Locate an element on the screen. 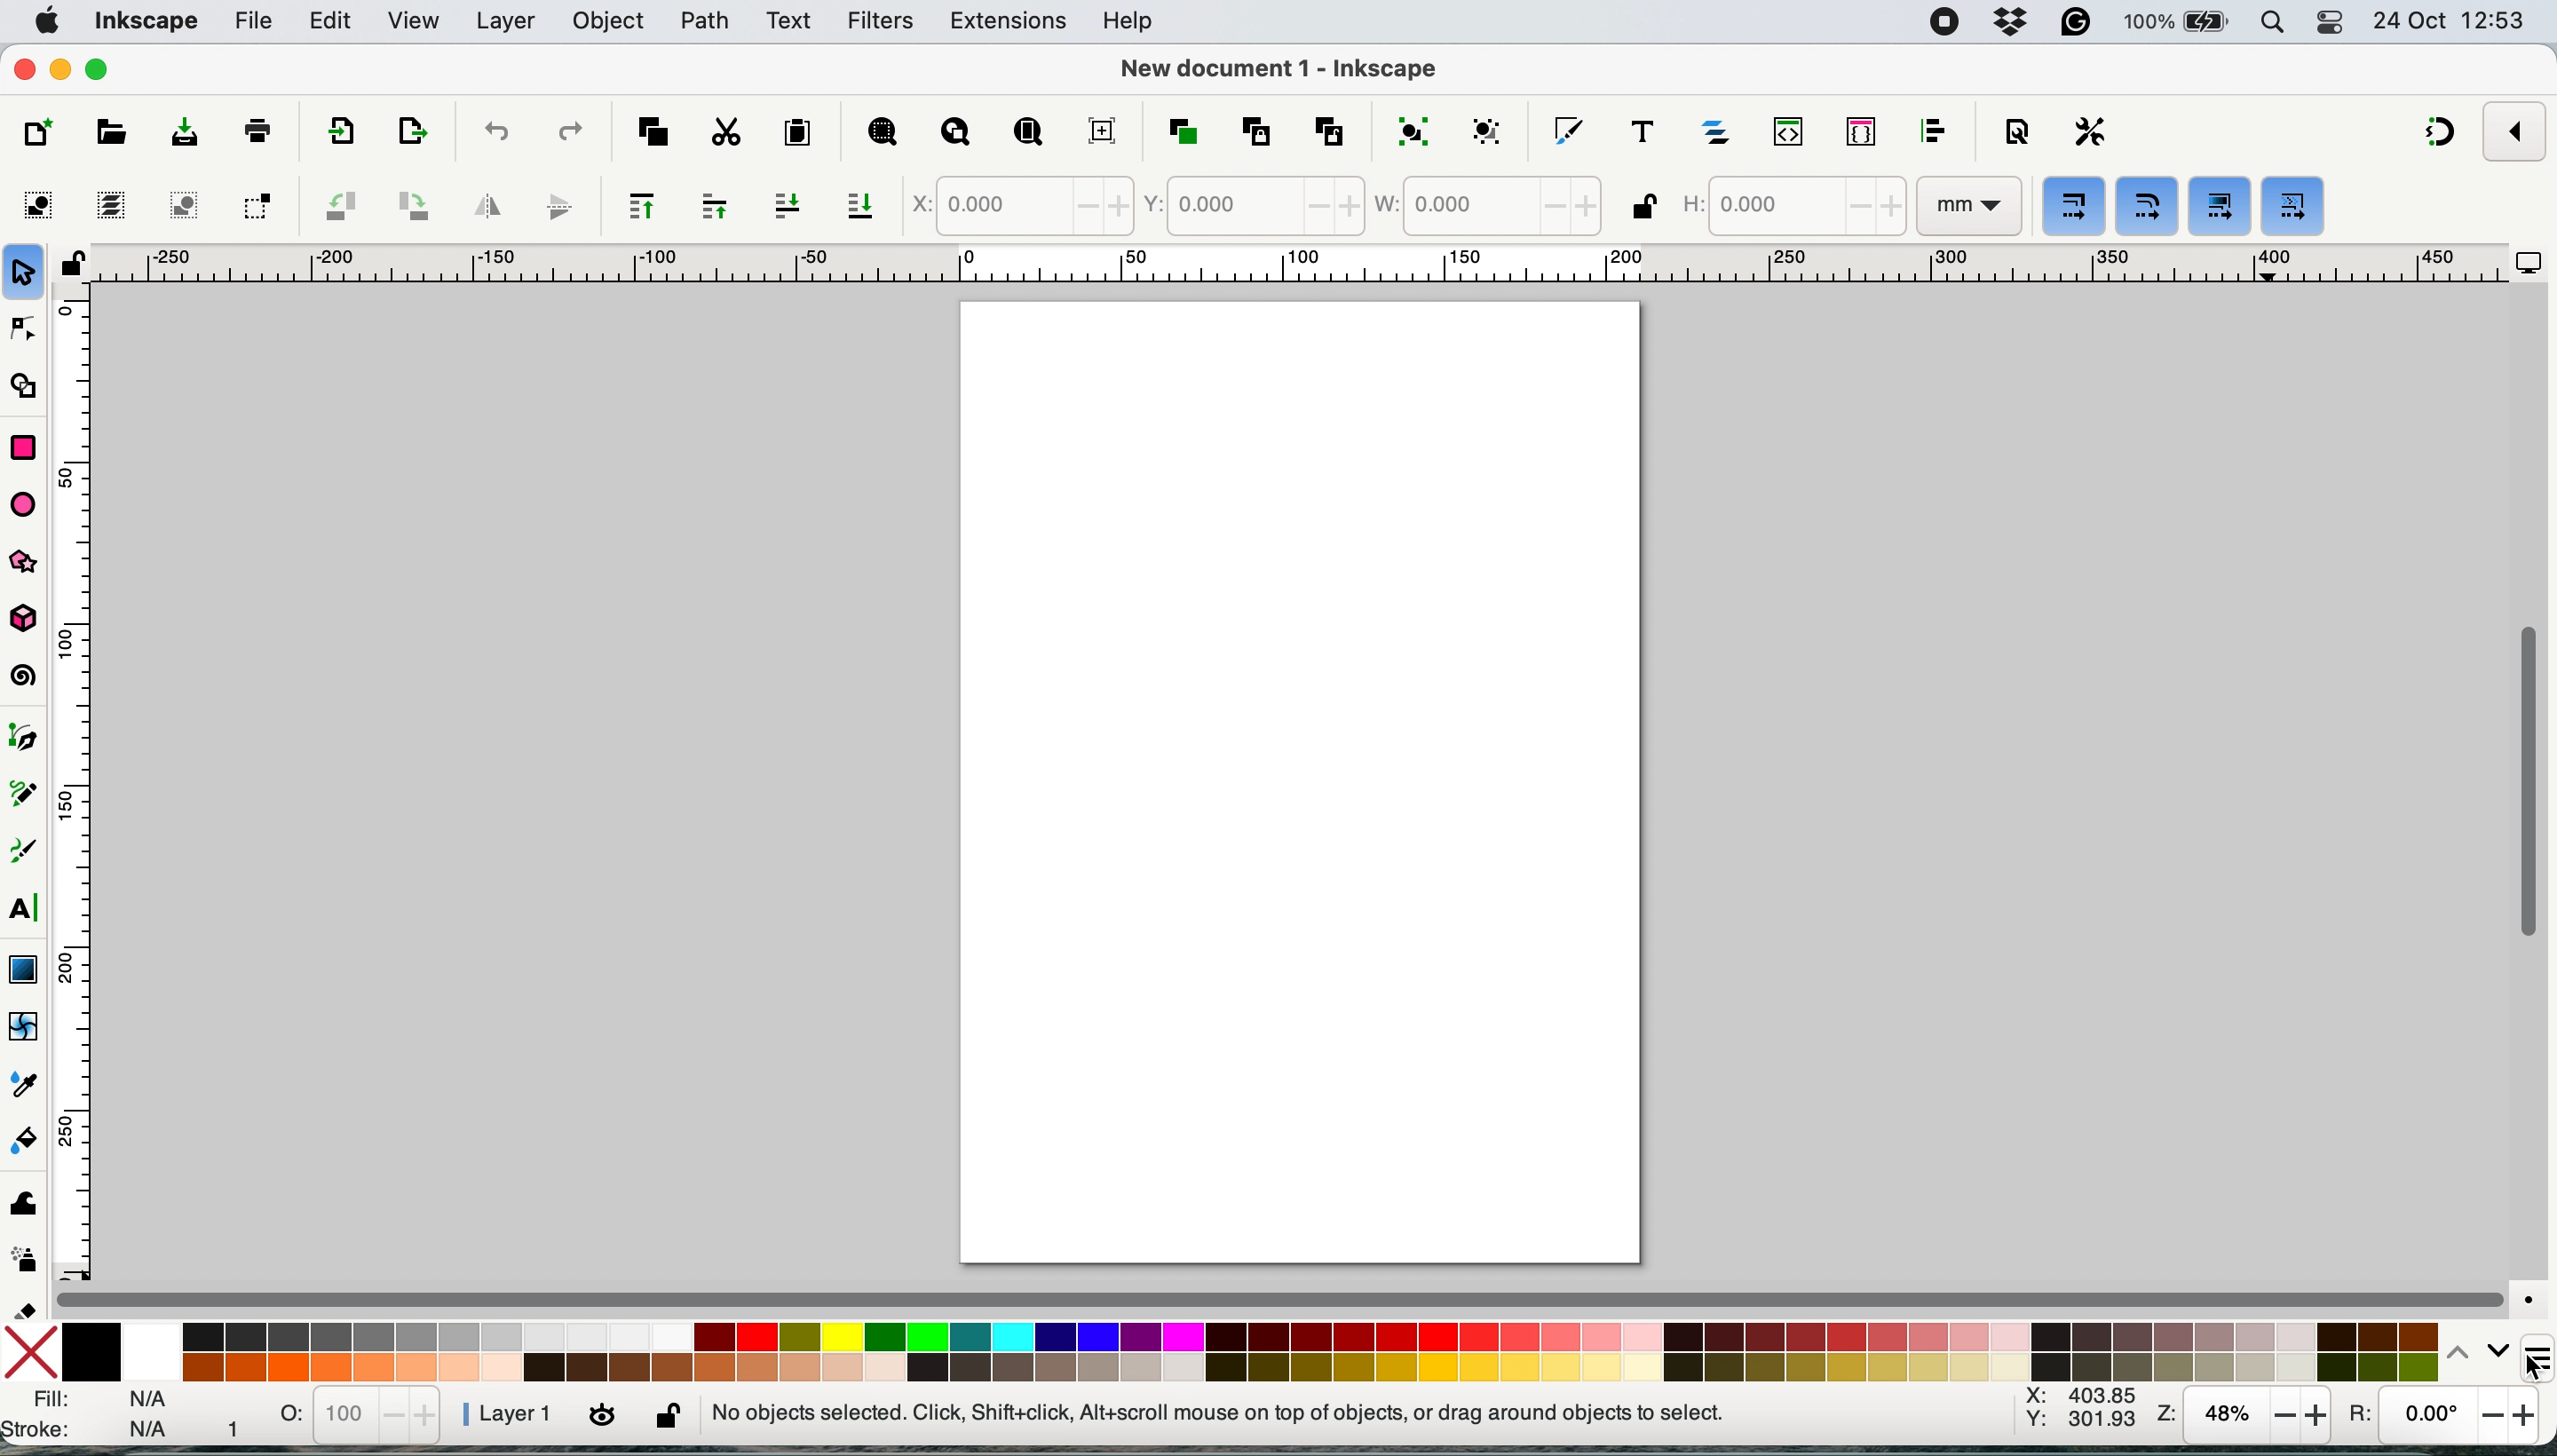 This screenshot has width=2557, height=1456. display options is located at coordinates (2527, 264).